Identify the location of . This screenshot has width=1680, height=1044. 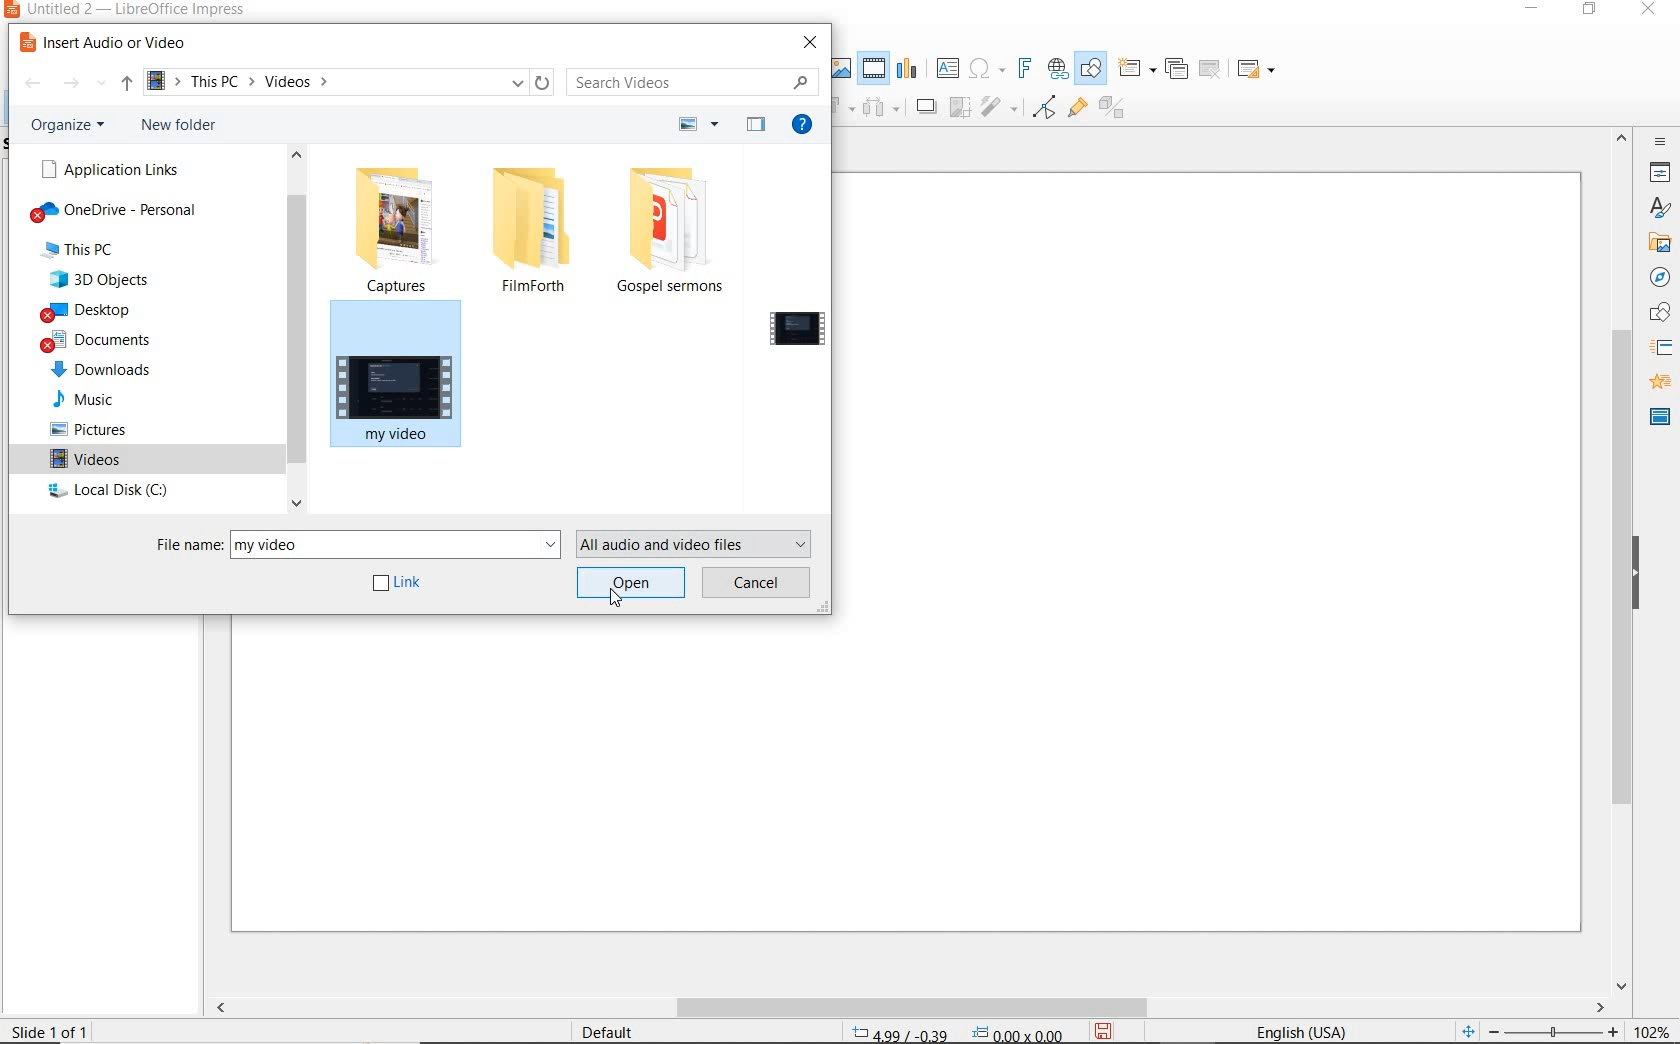
(946, 70).